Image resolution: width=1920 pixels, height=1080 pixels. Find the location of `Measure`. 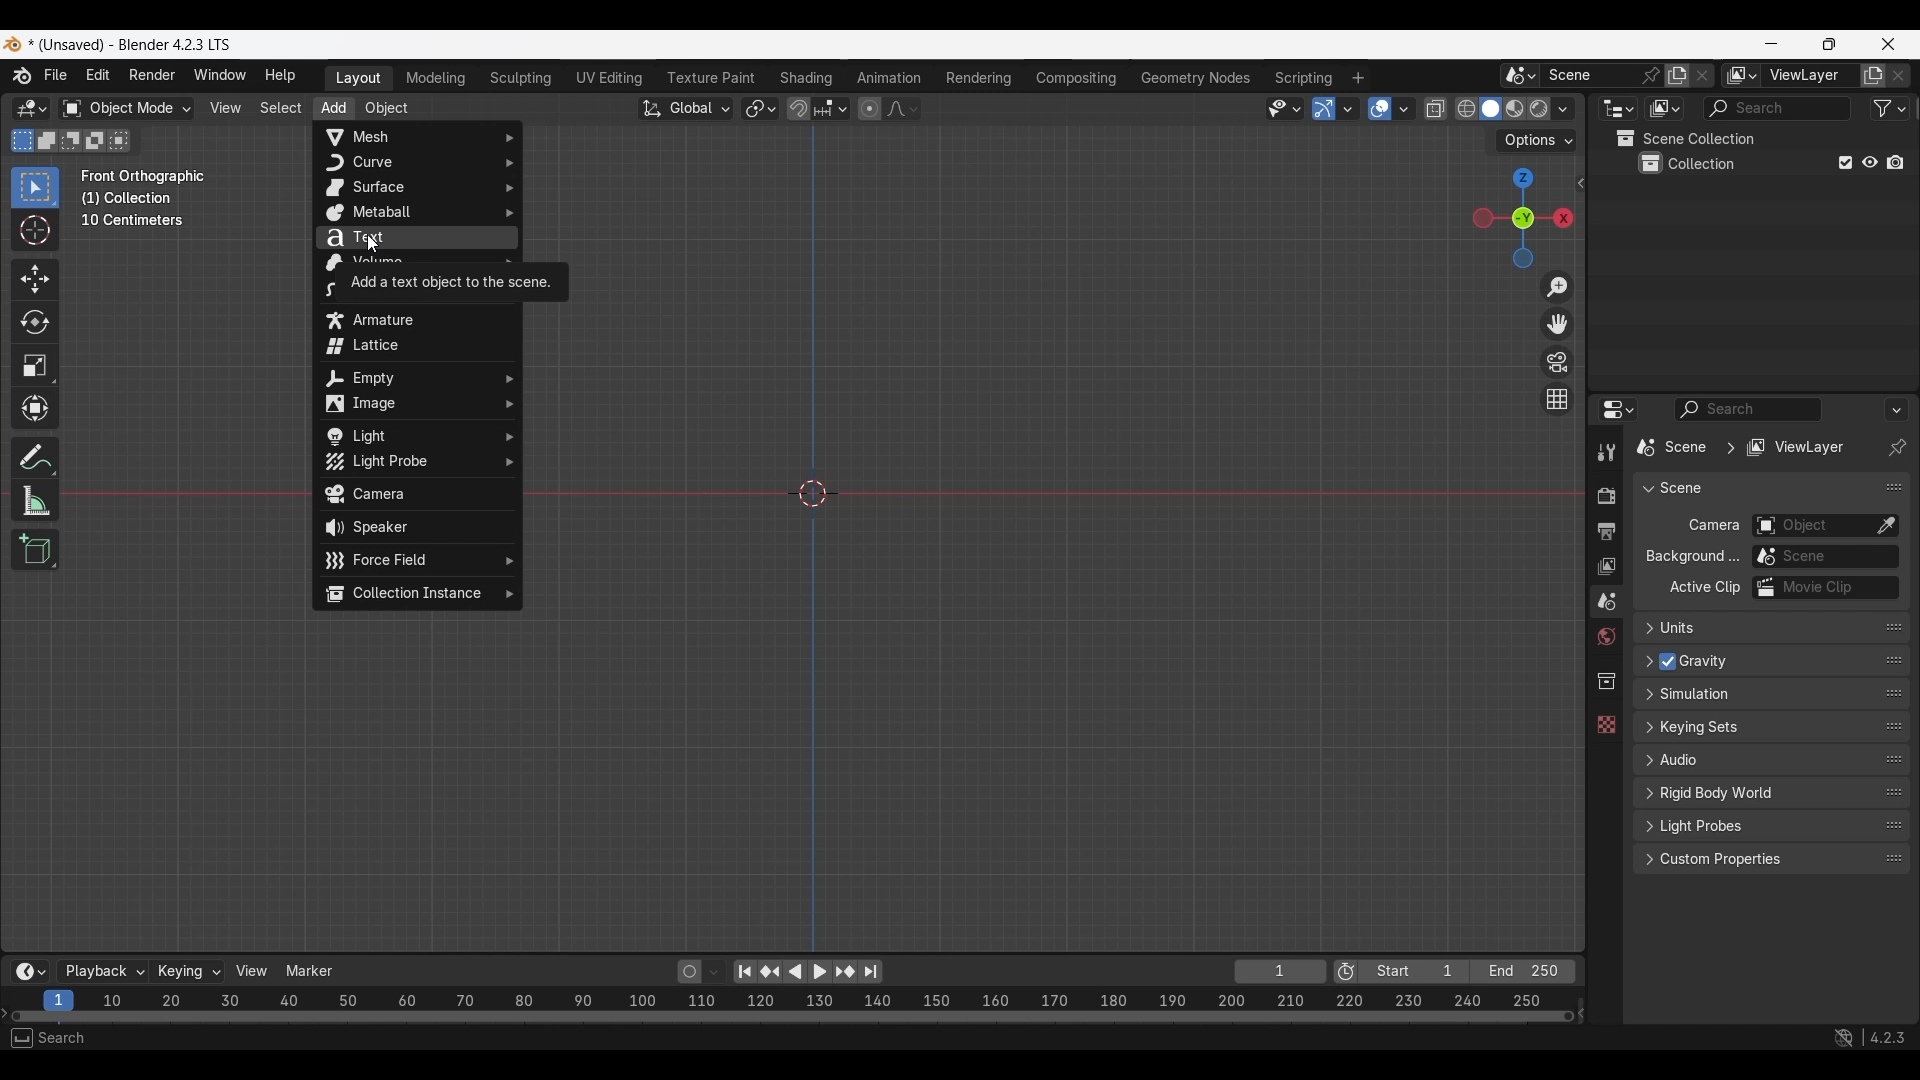

Measure is located at coordinates (35, 501).